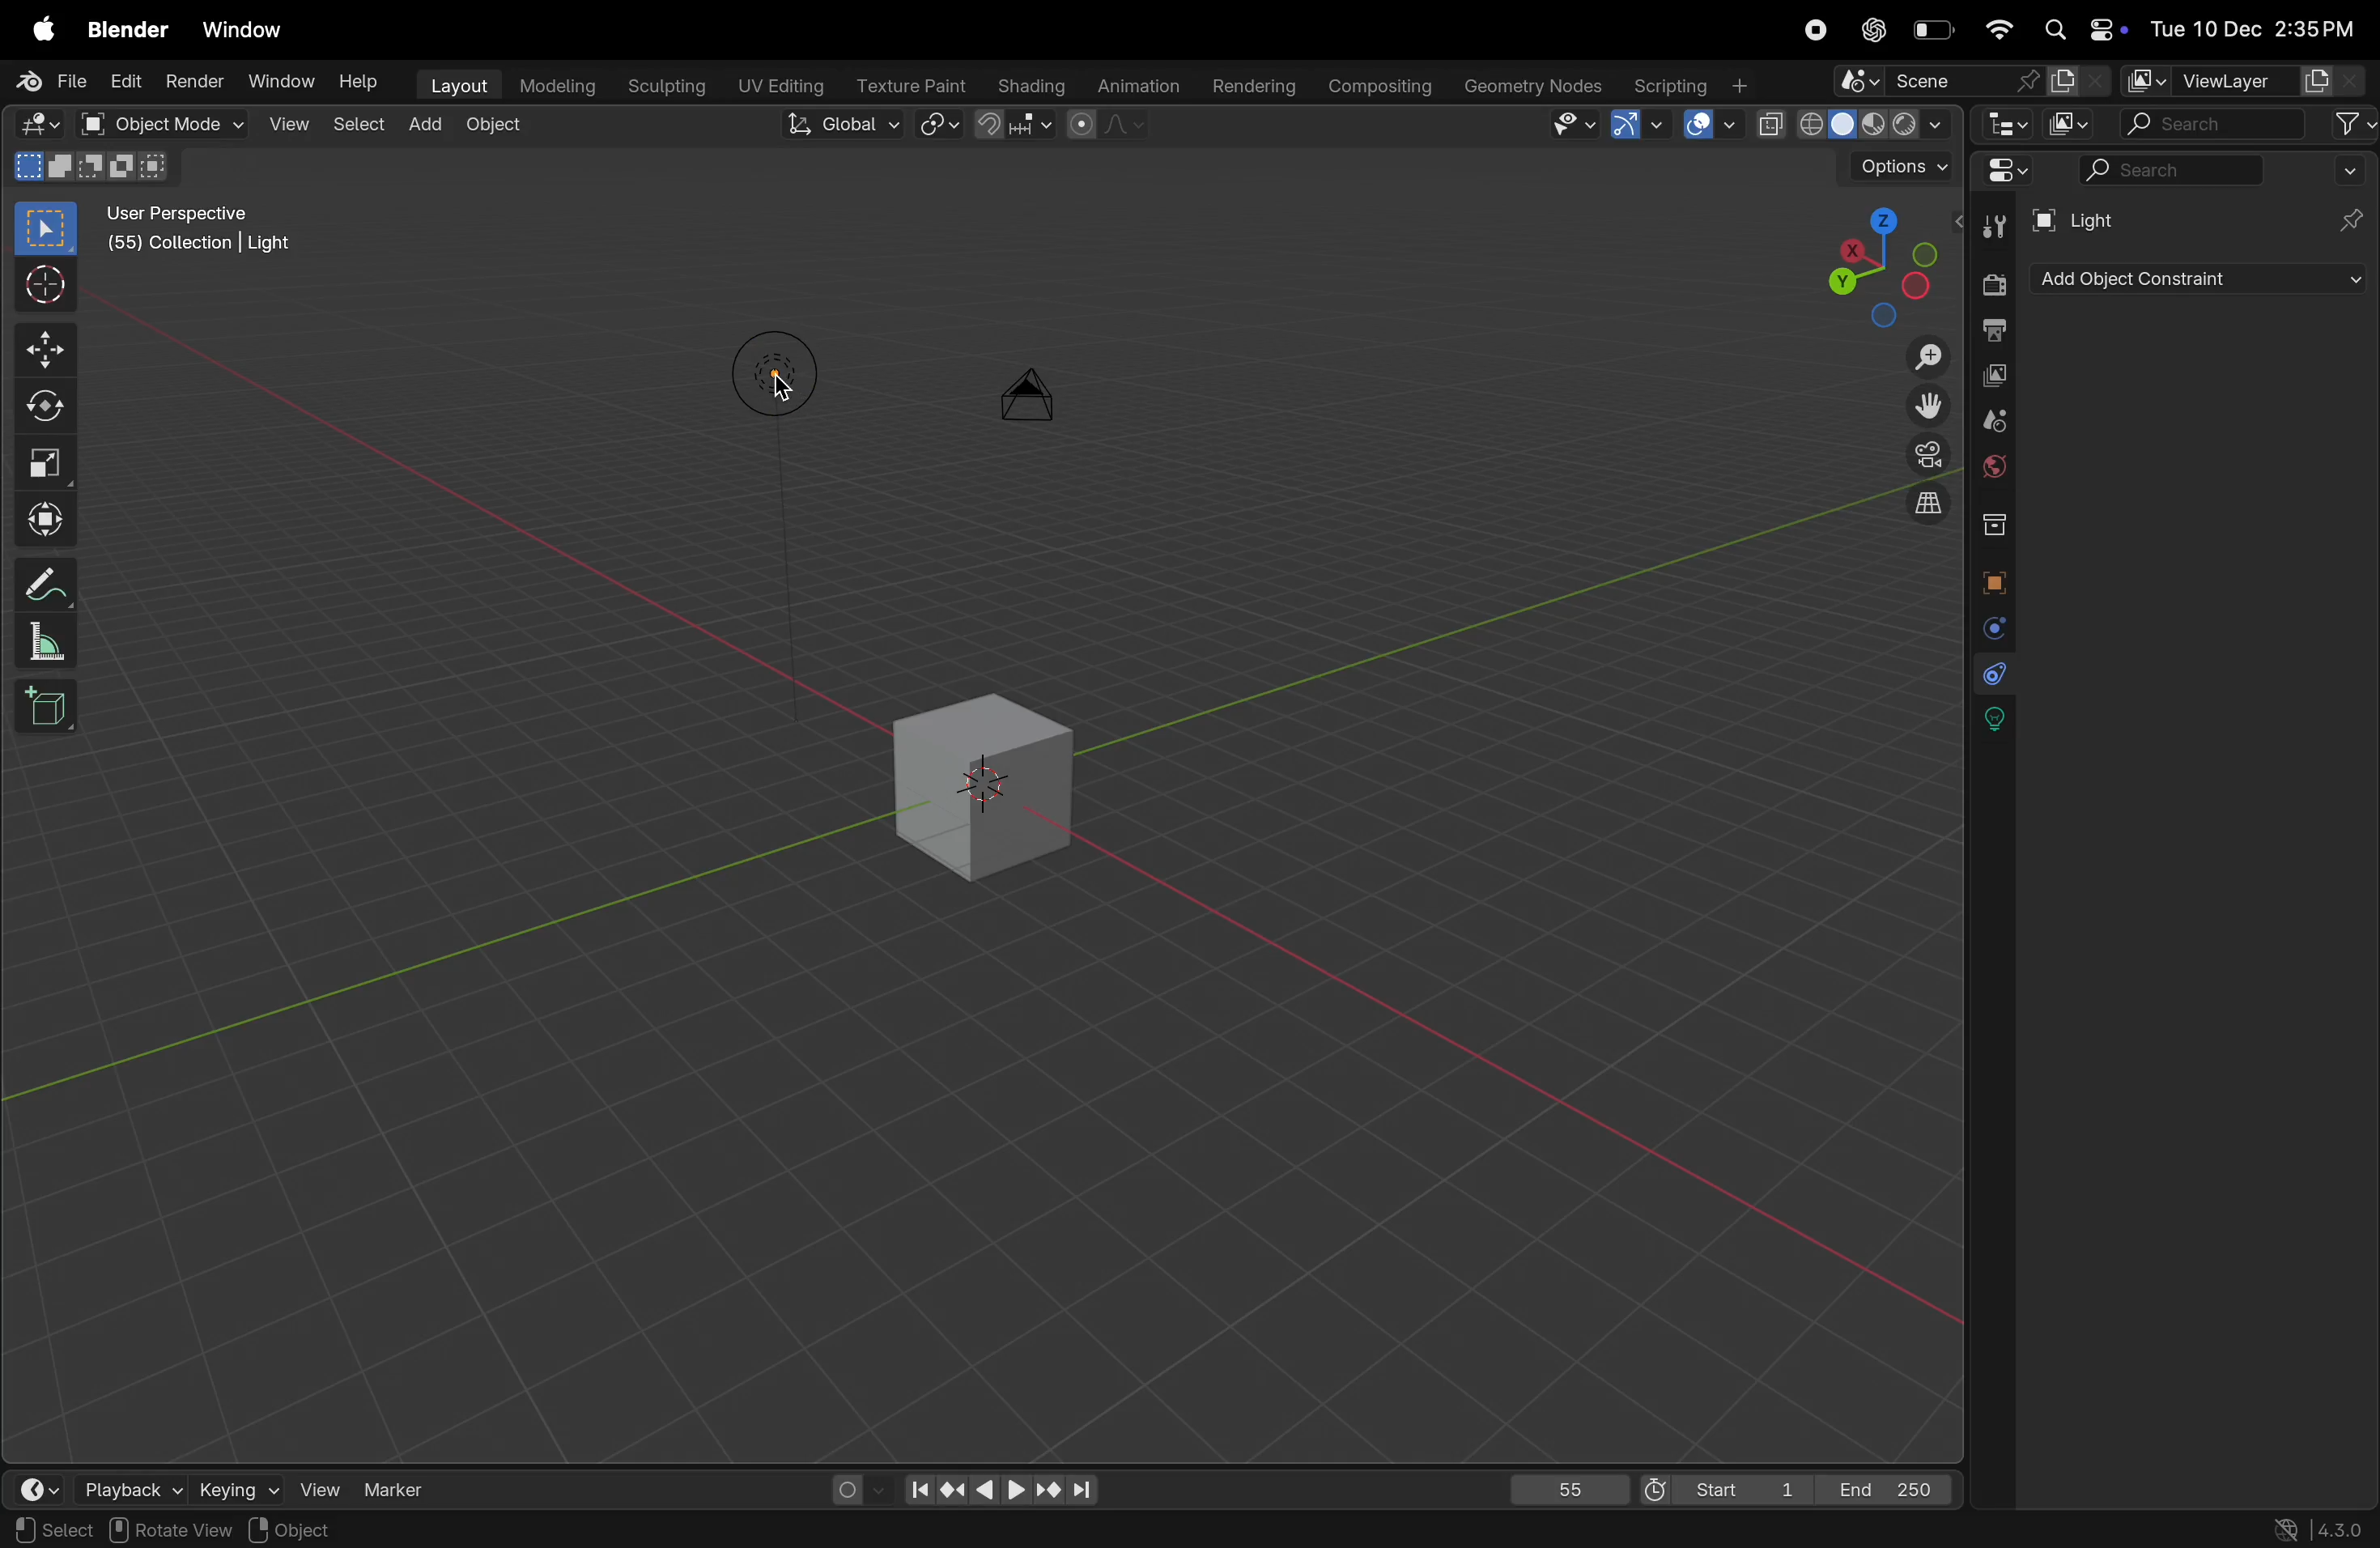 The image size is (2380, 1548). What do you see at coordinates (1138, 85) in the screenshot?
I see `animation` at bounding box center [1138, 85].